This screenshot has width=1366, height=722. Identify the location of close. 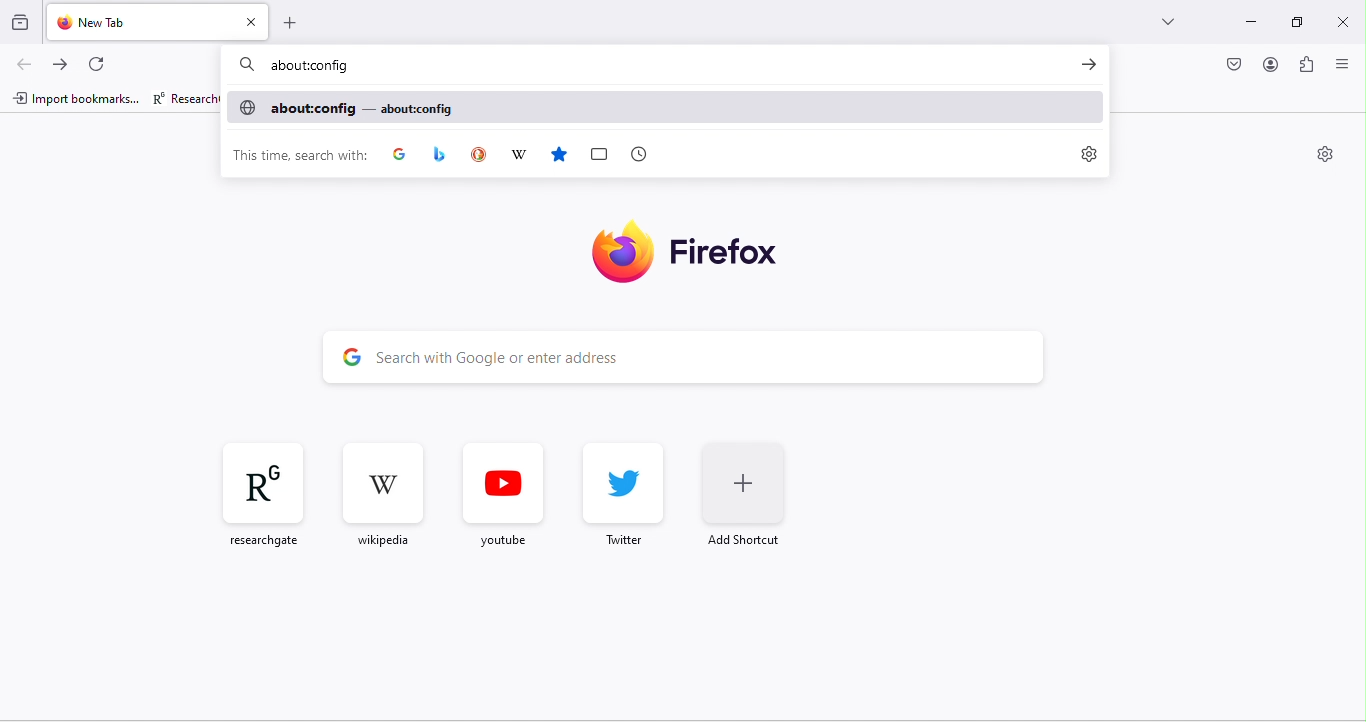
(247, 22).